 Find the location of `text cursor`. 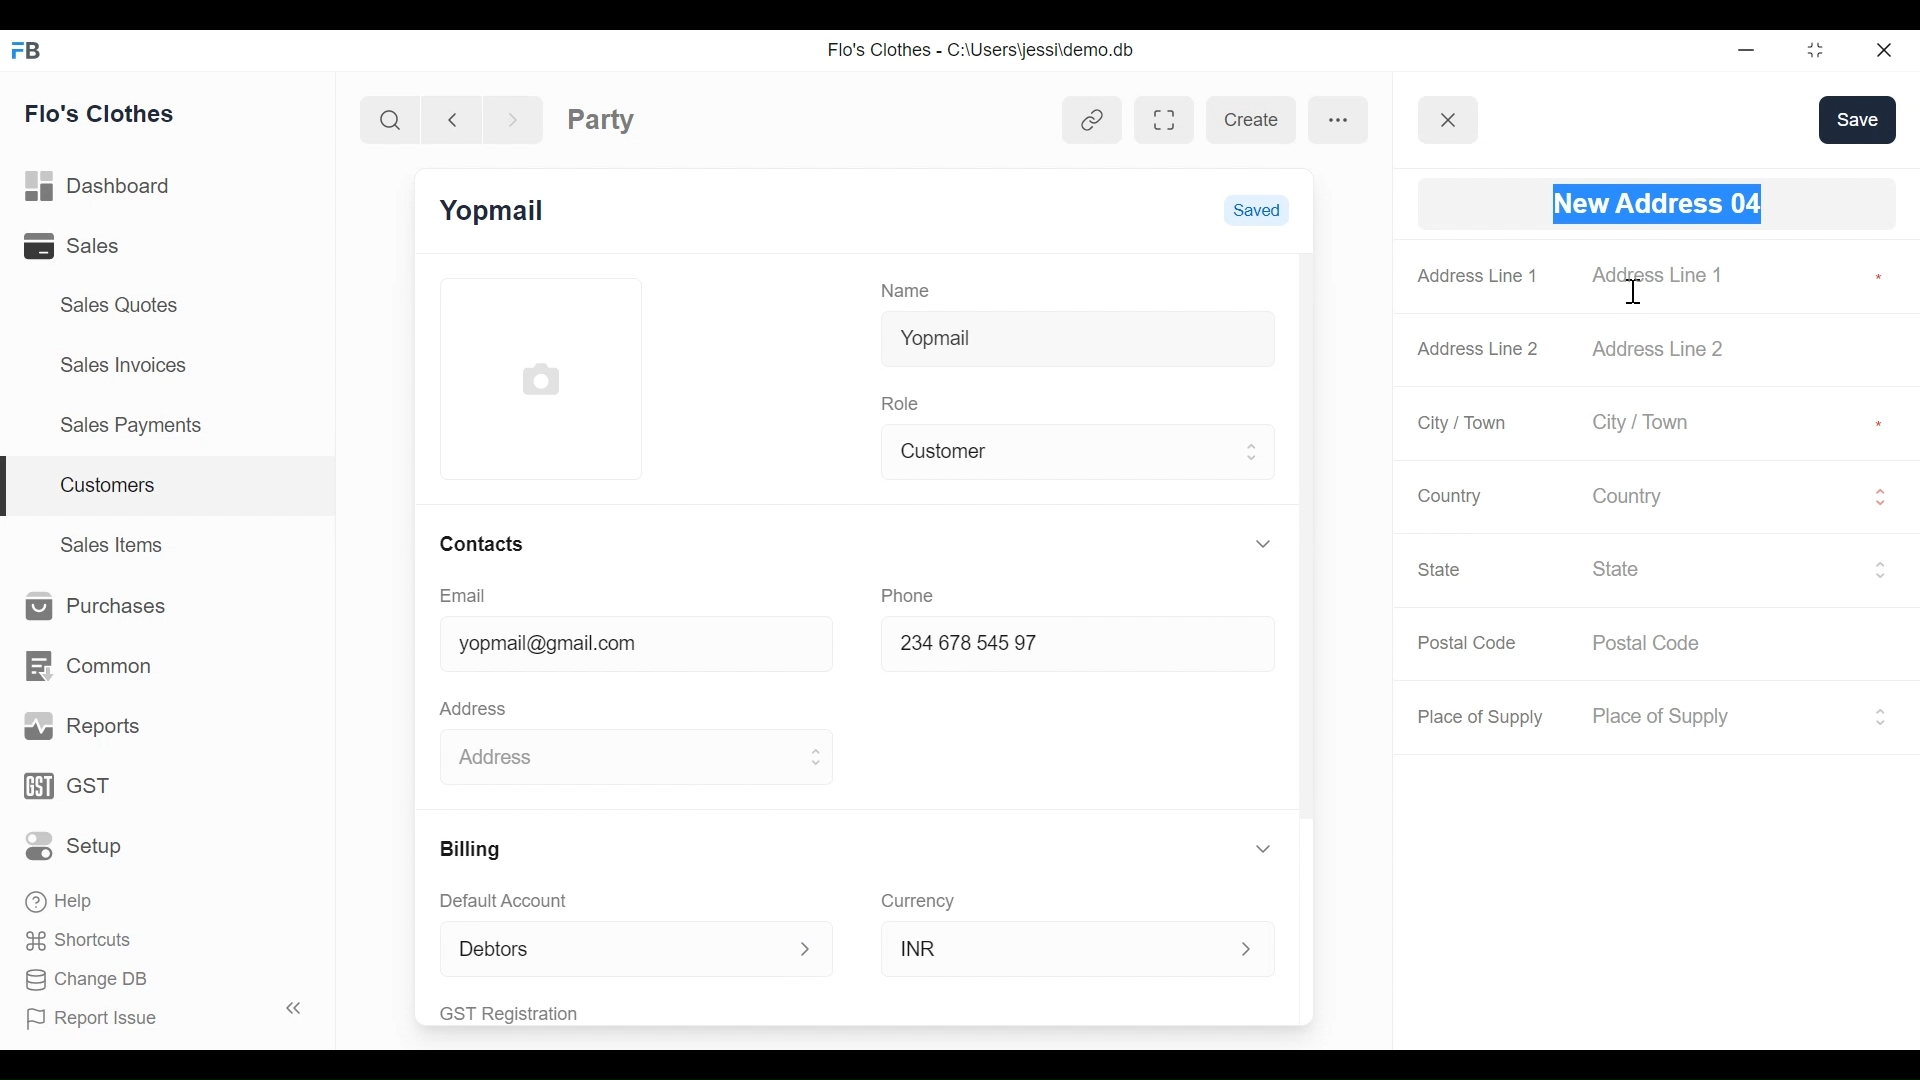

text cursor is located at coordinates (1634, 293).